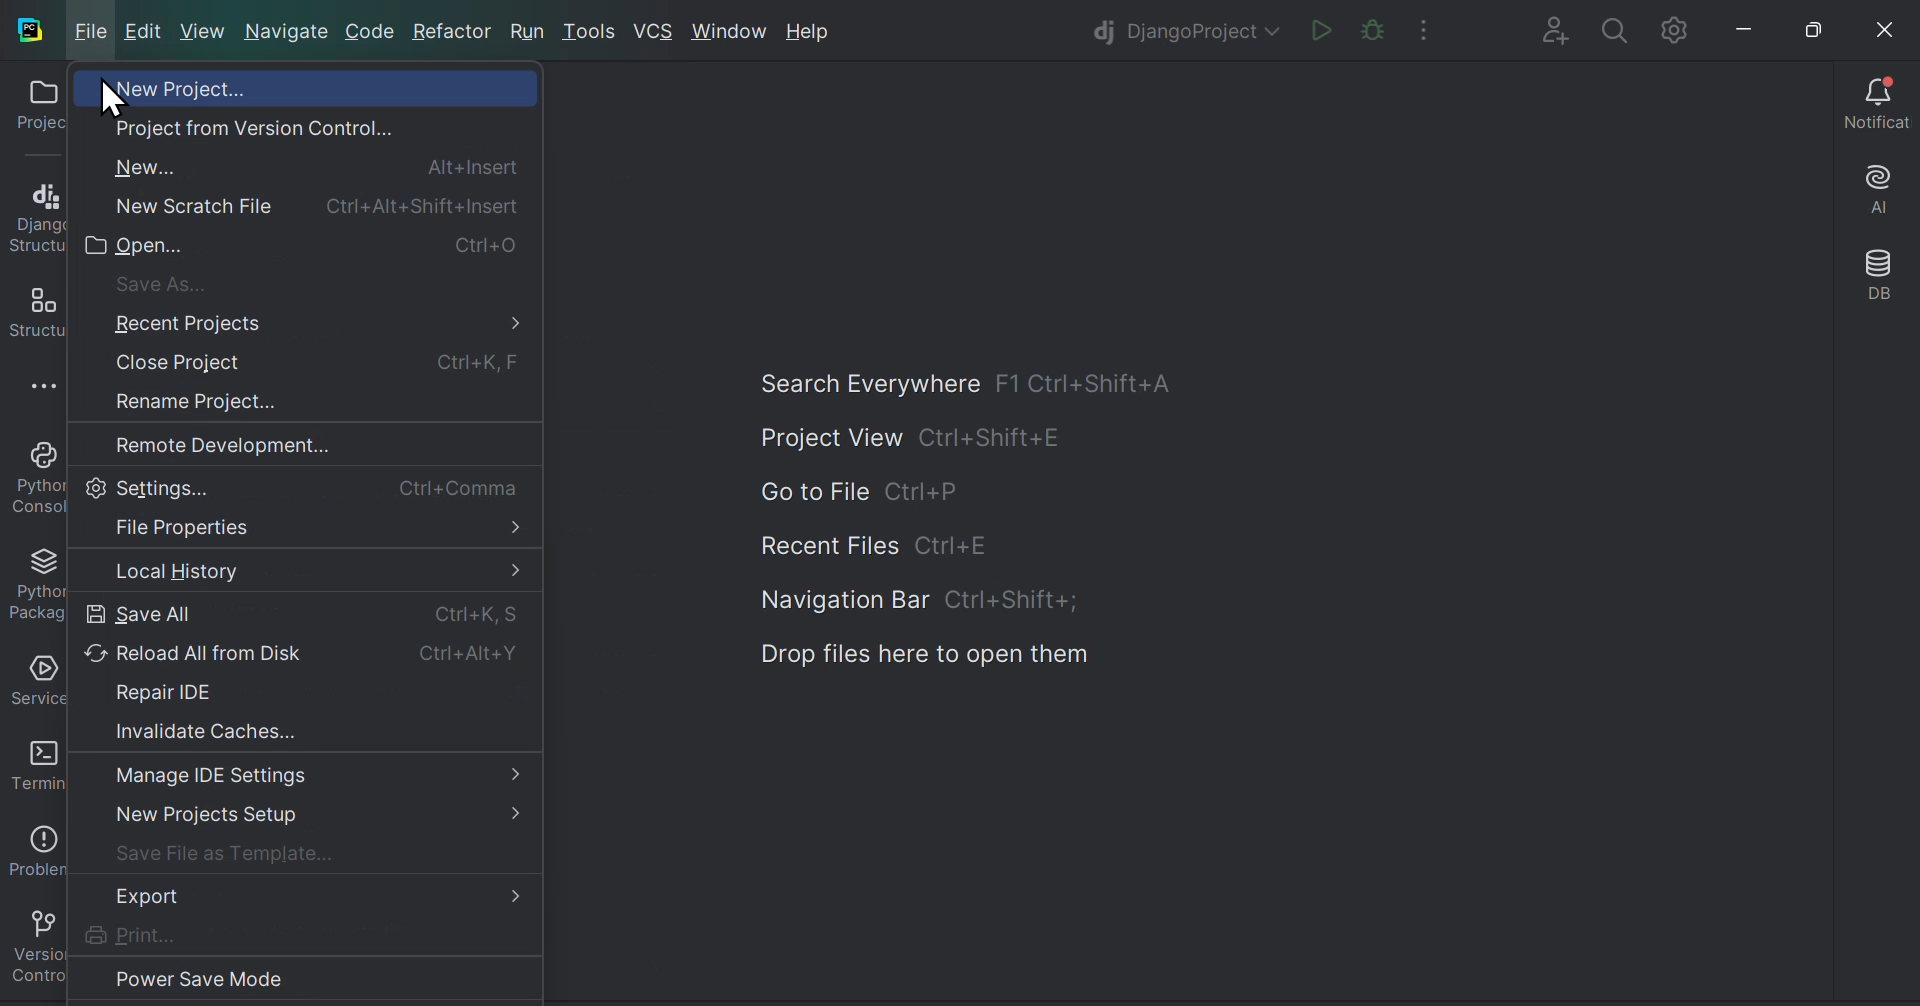 Image resolution: width=1920 pixels, height=1006 pixels. Describe the element at coordinates (289, 855) in the screenshot. I see `save file as template...` at that location.